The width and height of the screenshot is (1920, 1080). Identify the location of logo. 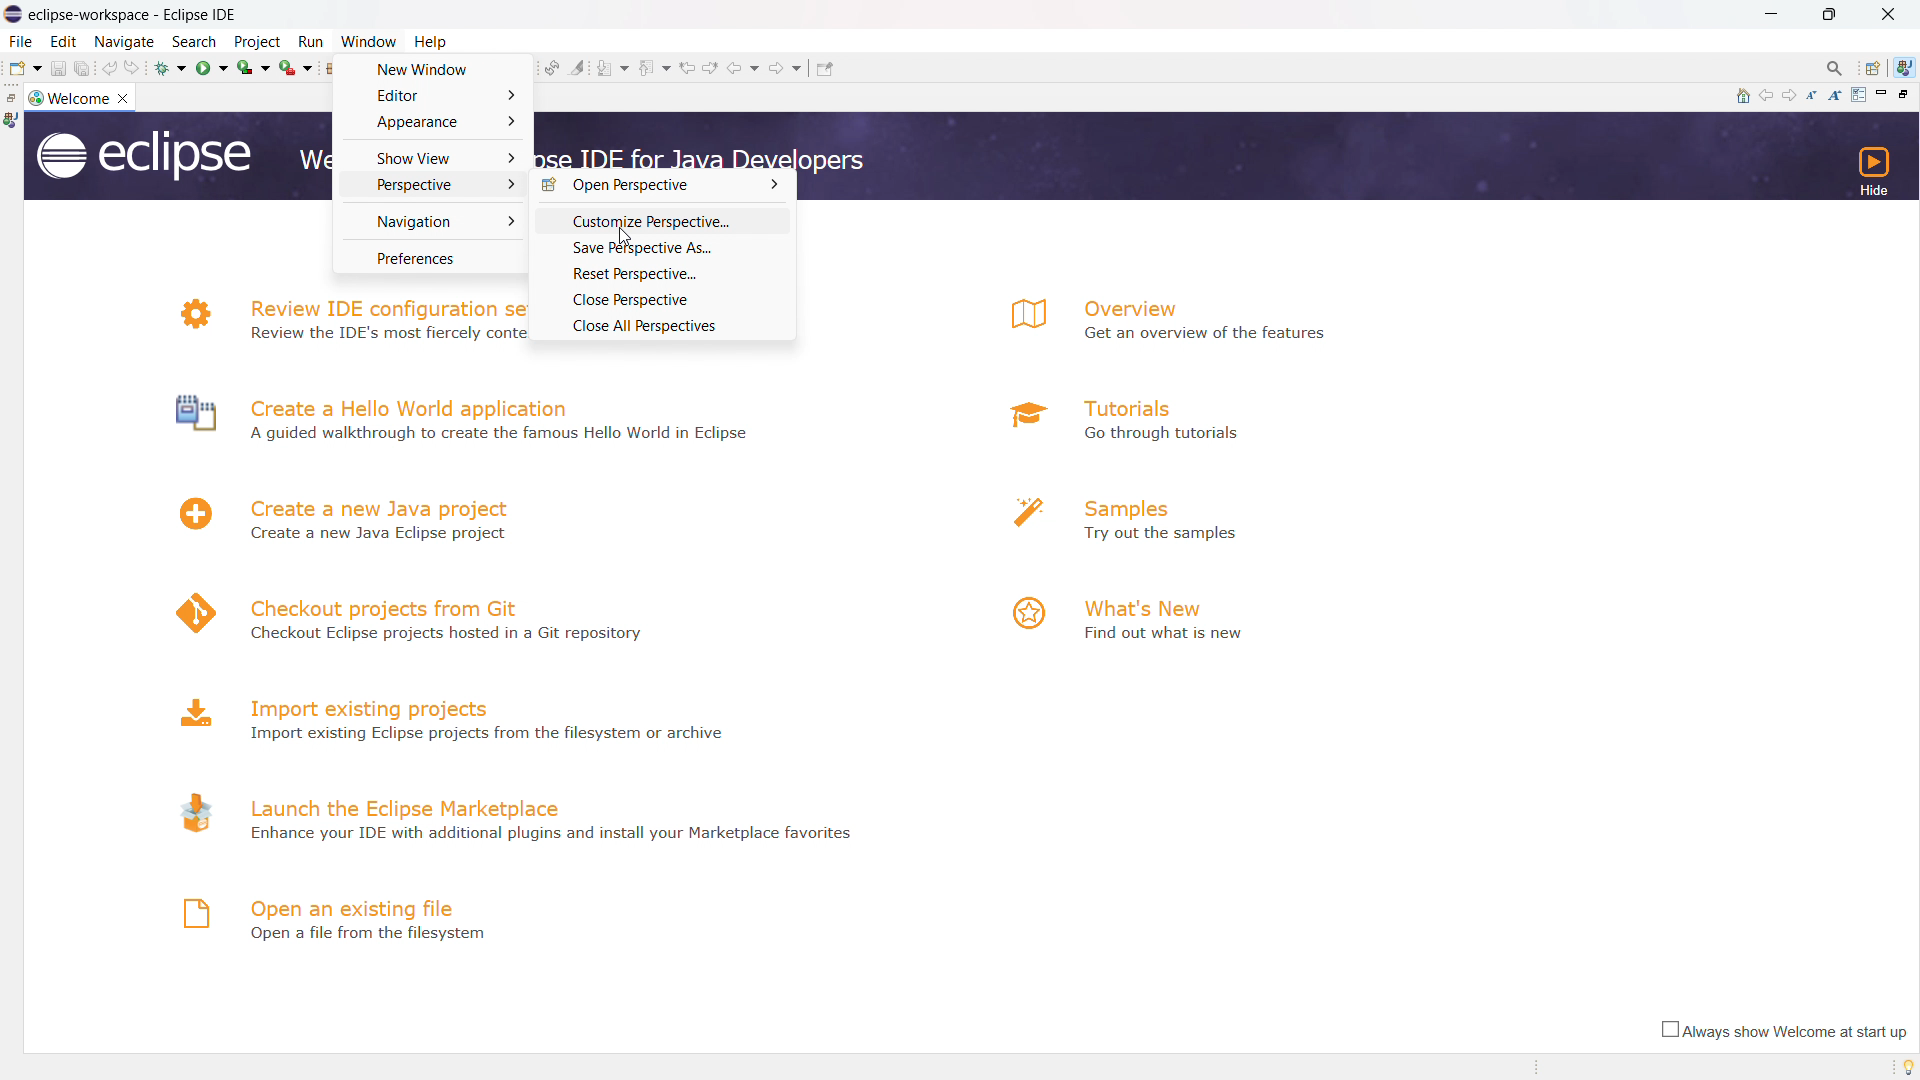
(185, 314).